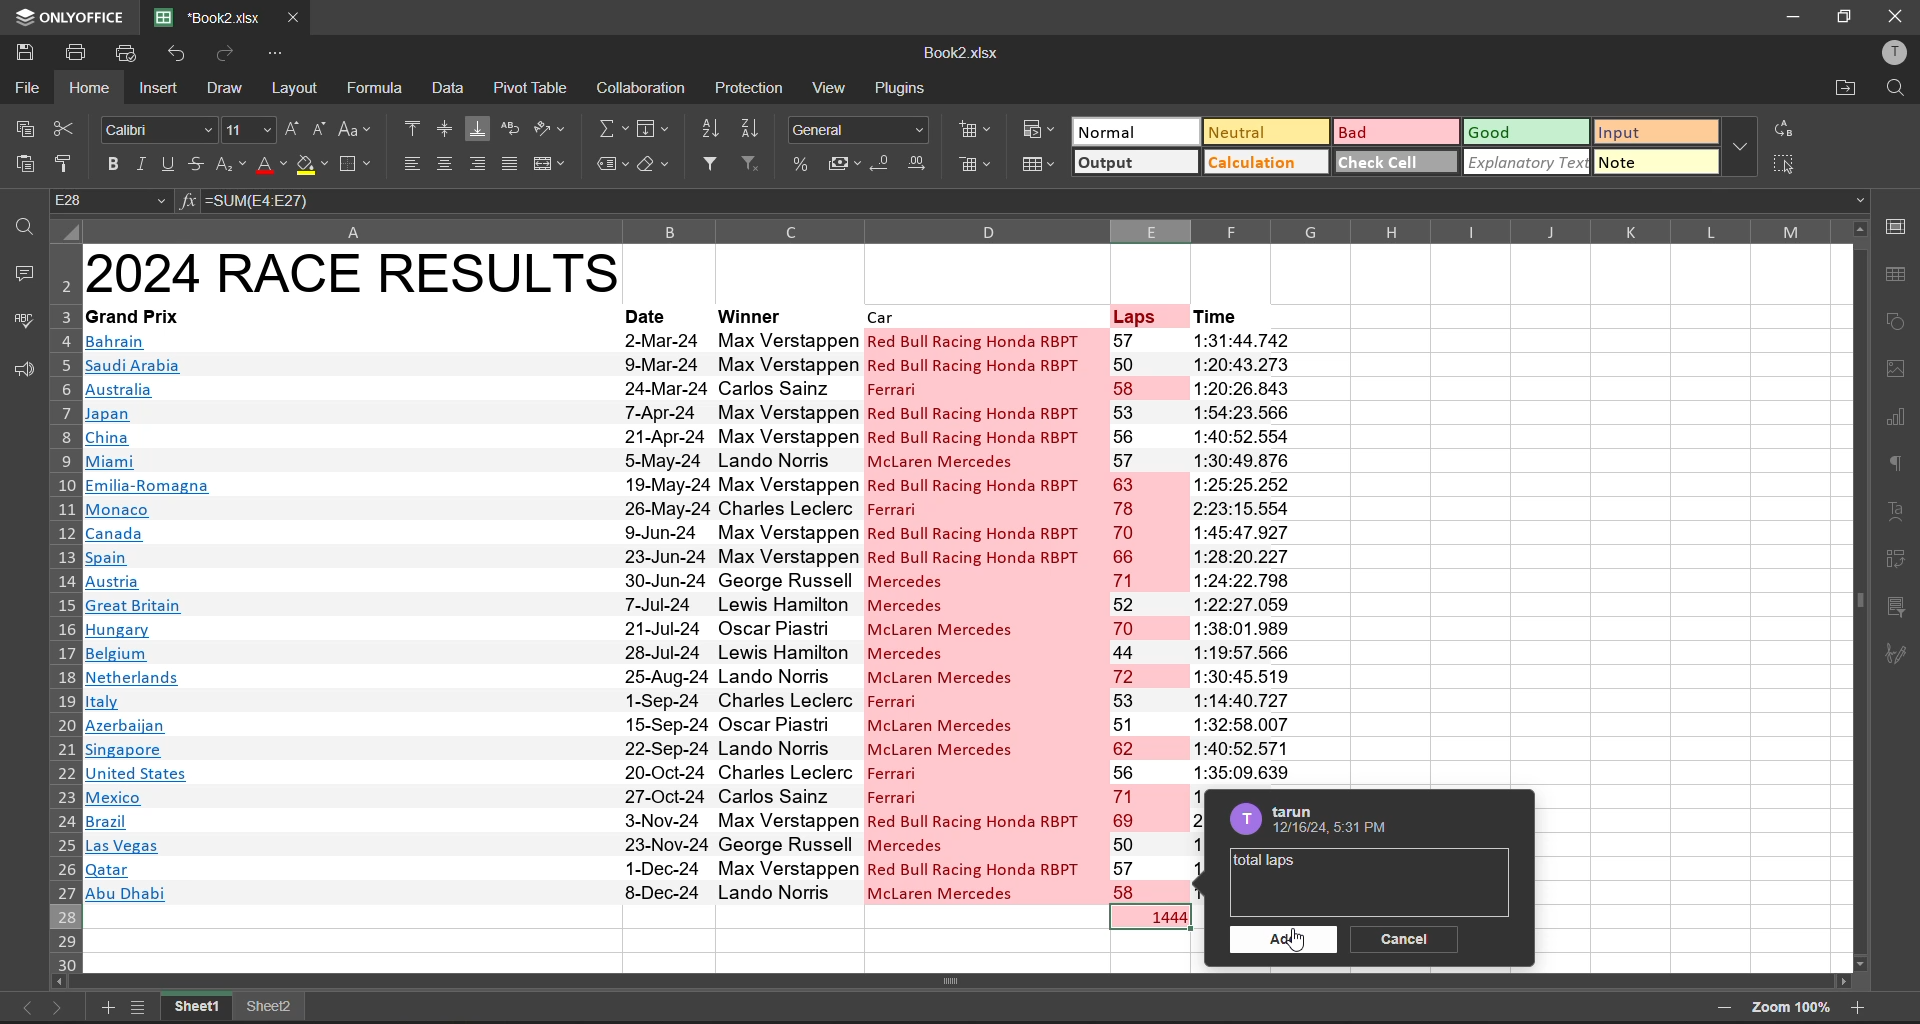  Describe the element at coordinates (206, 15) in the screenshot. I see `filename` at that location.